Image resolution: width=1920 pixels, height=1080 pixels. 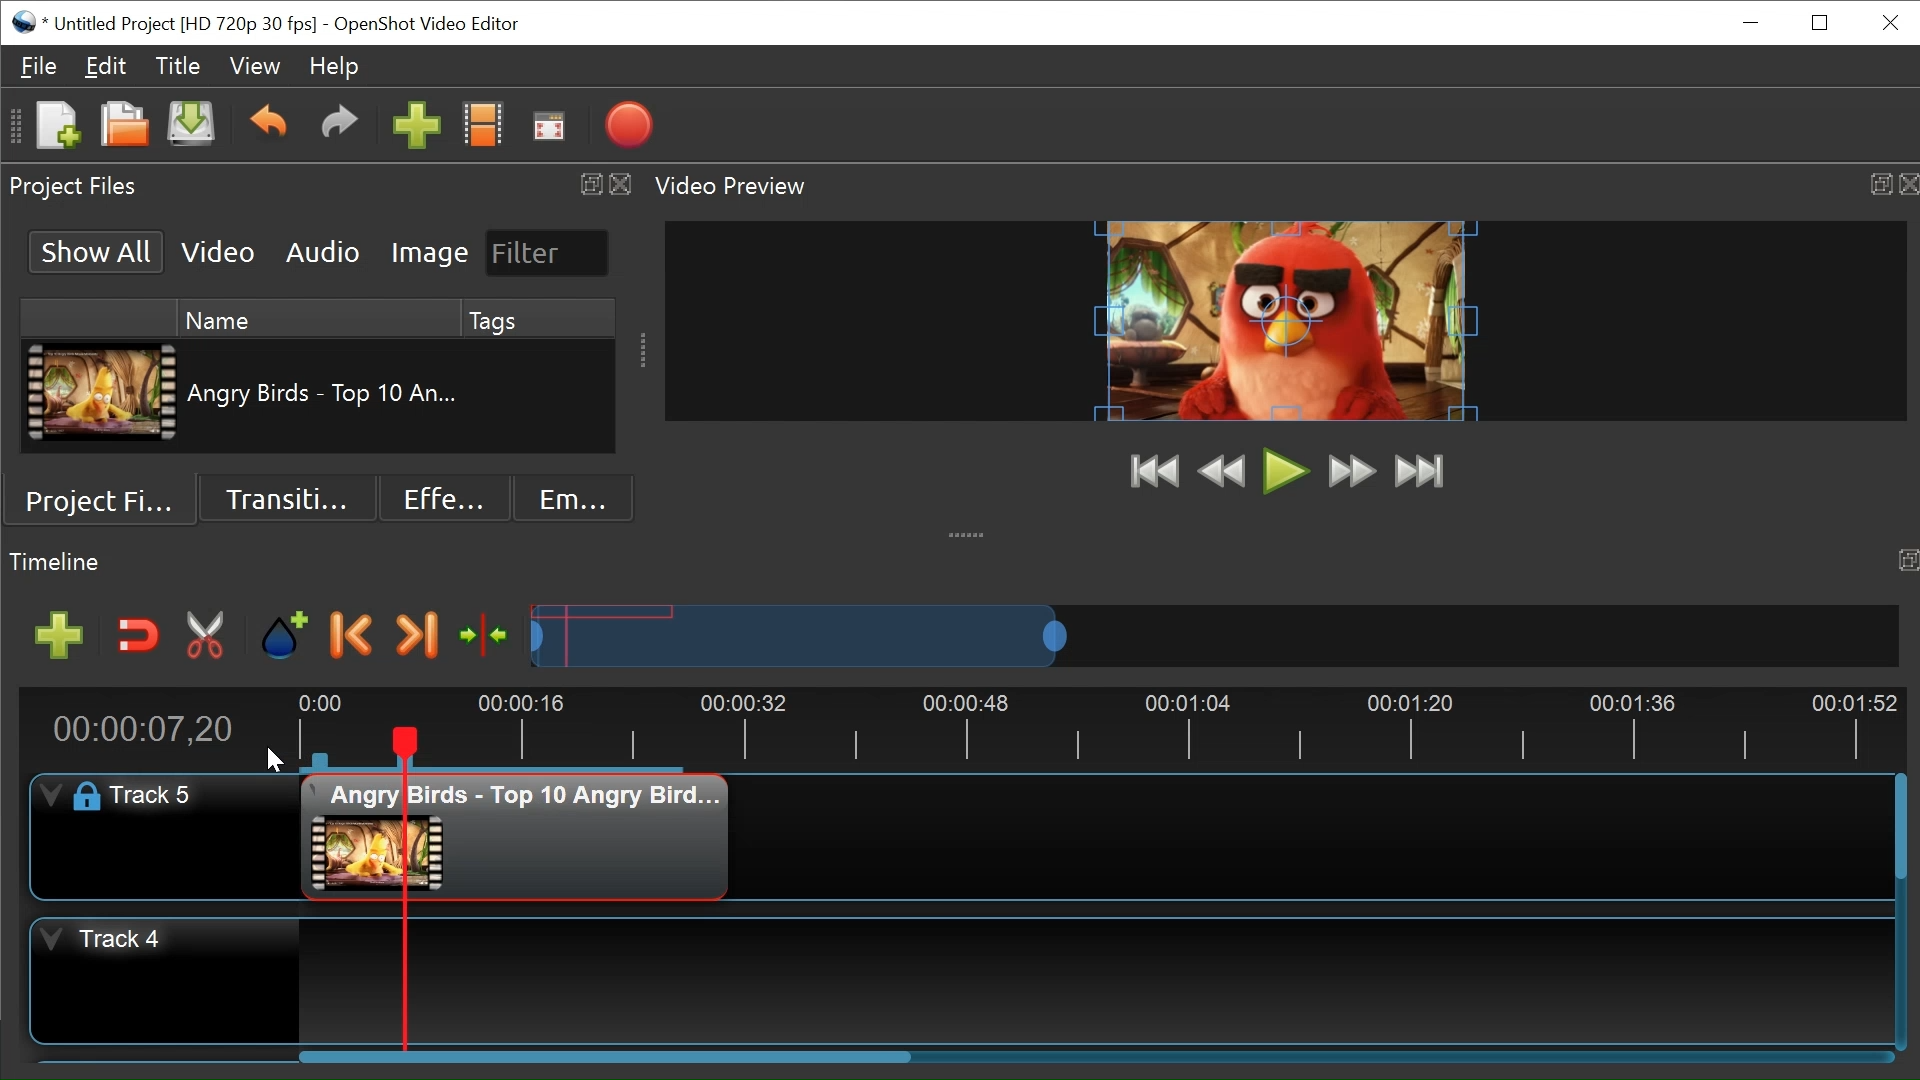 I want to click on Filter, so click(x=541, y=252).